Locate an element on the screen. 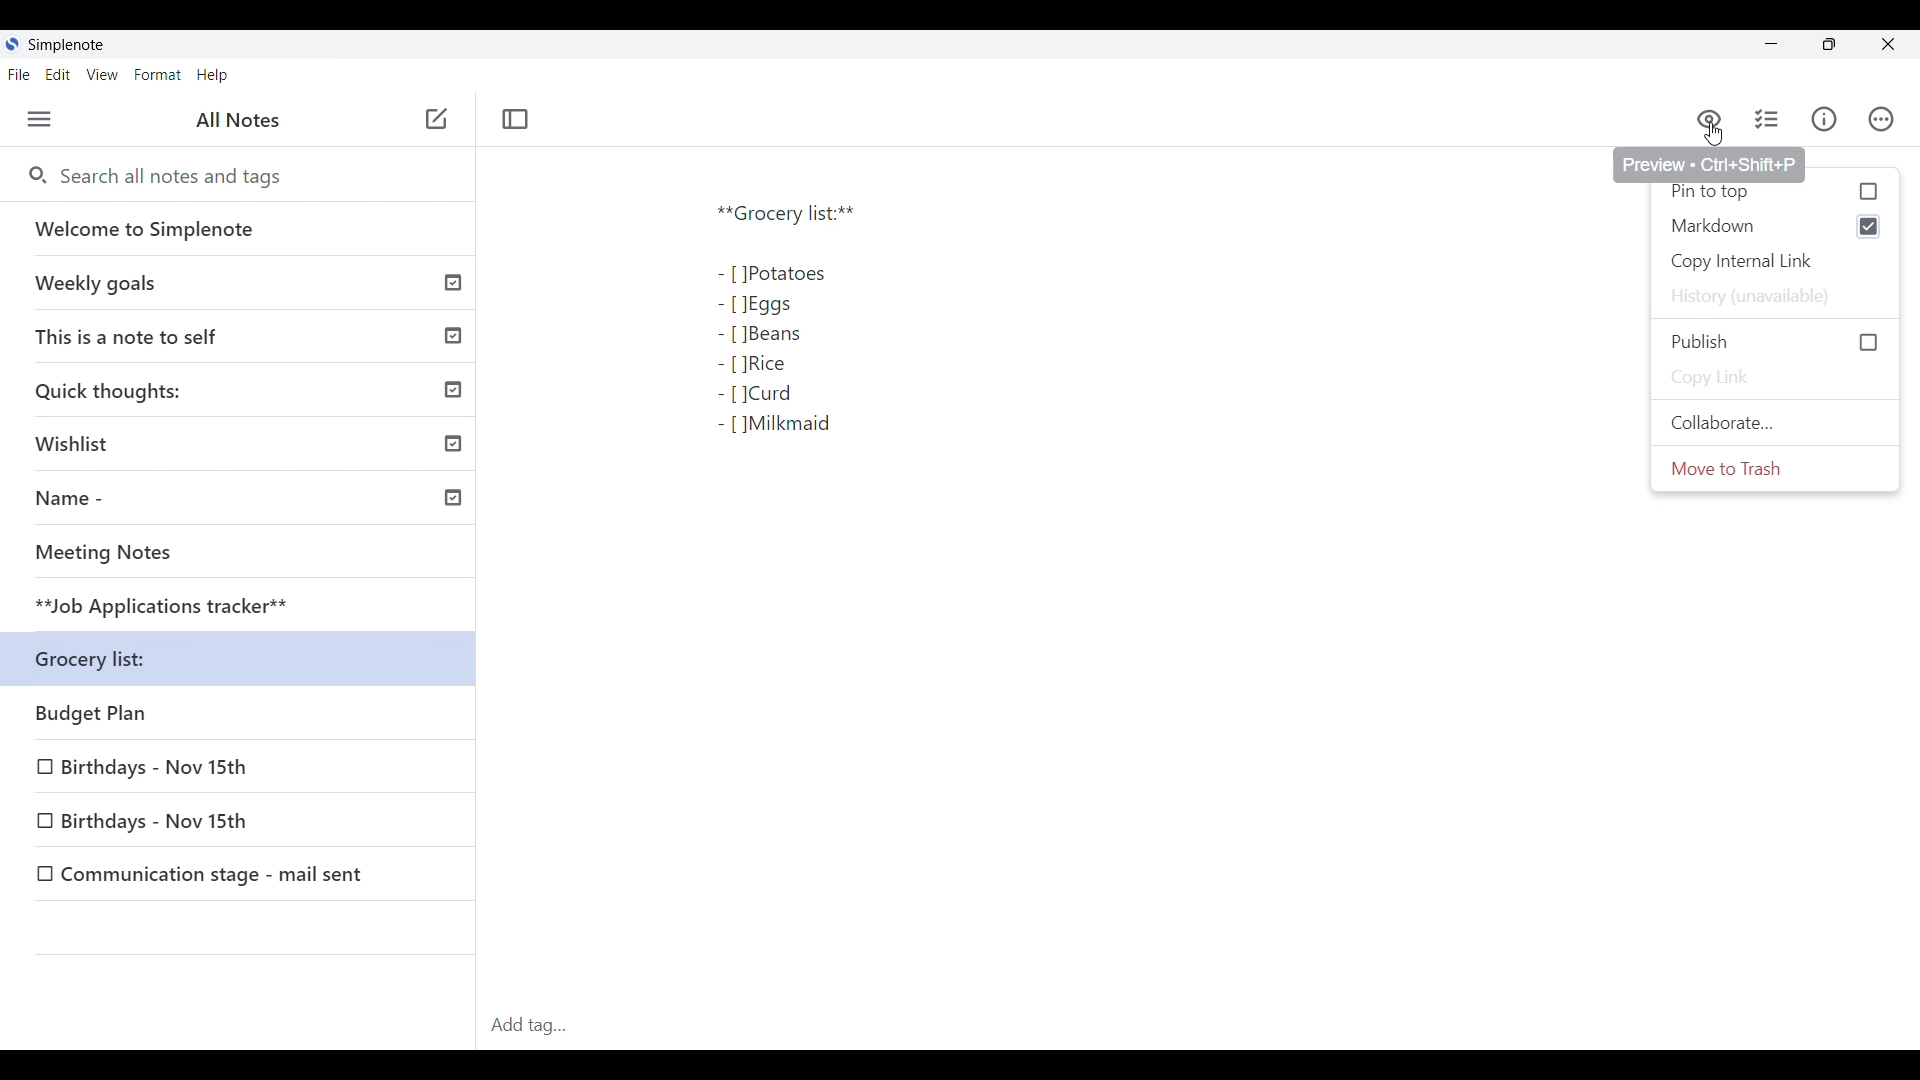 The width and height of the screenshot is (1920, 1080). Budget Plan is located at coordinates (244, 716).